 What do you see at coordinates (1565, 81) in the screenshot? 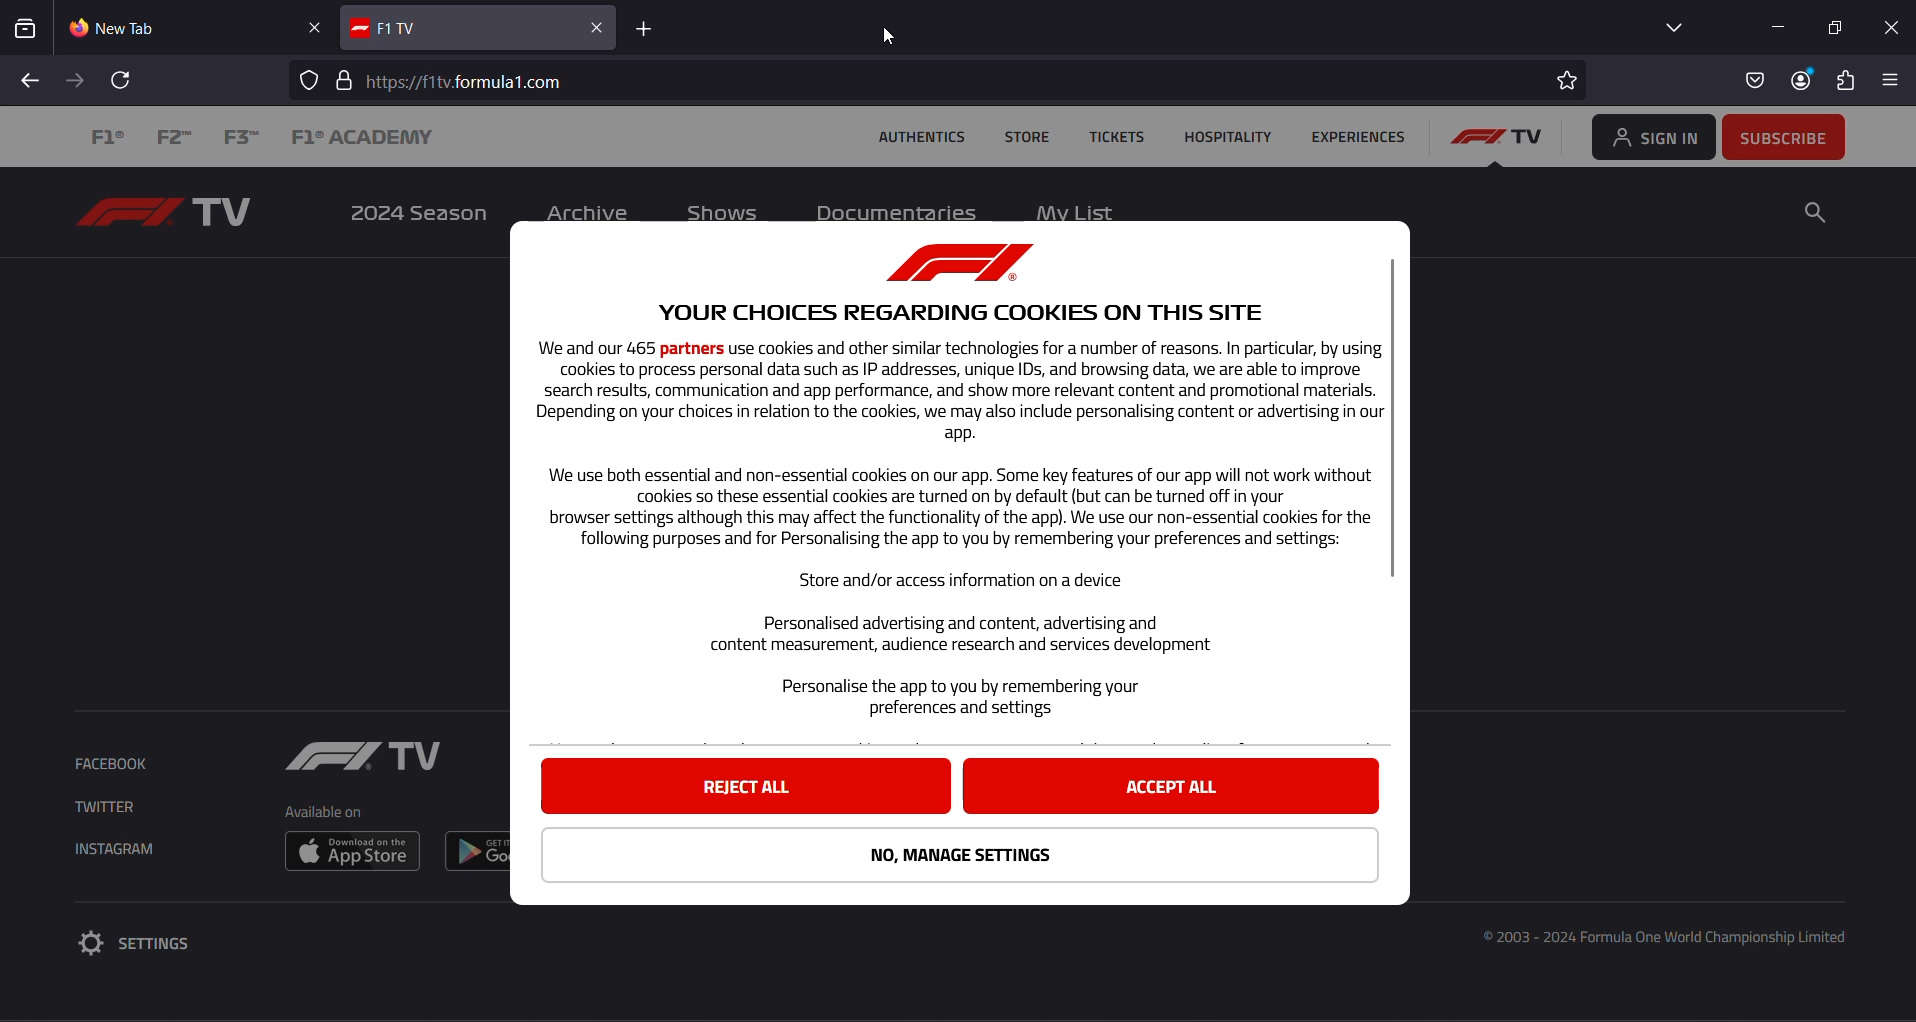
I see `bookmark this page` at bounding box center [1565, 81].